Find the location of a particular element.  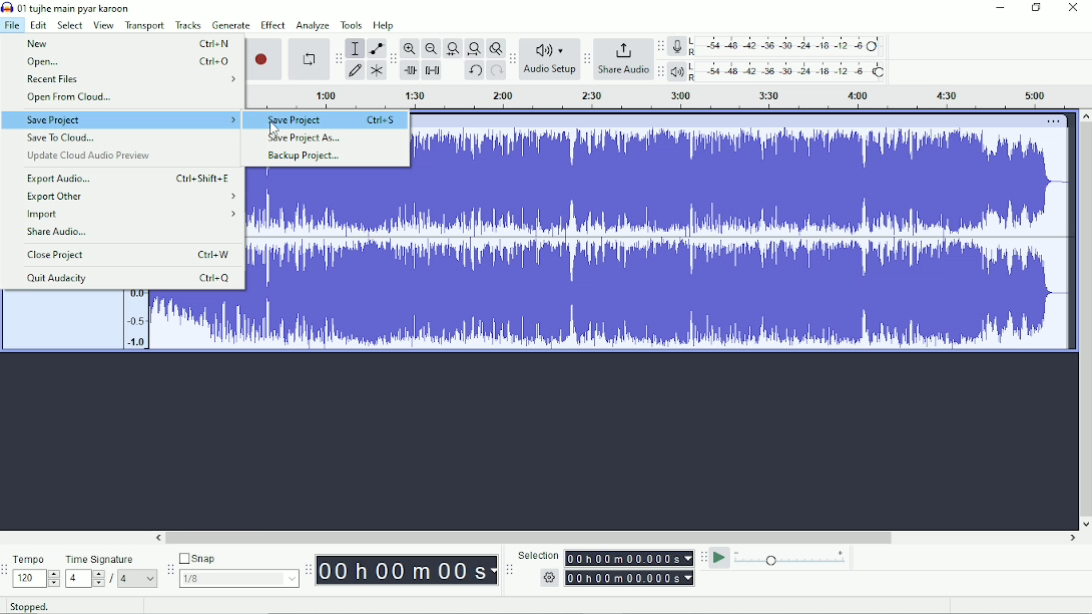

Audacity time signature toolbar is located at coordinates (7, 570).